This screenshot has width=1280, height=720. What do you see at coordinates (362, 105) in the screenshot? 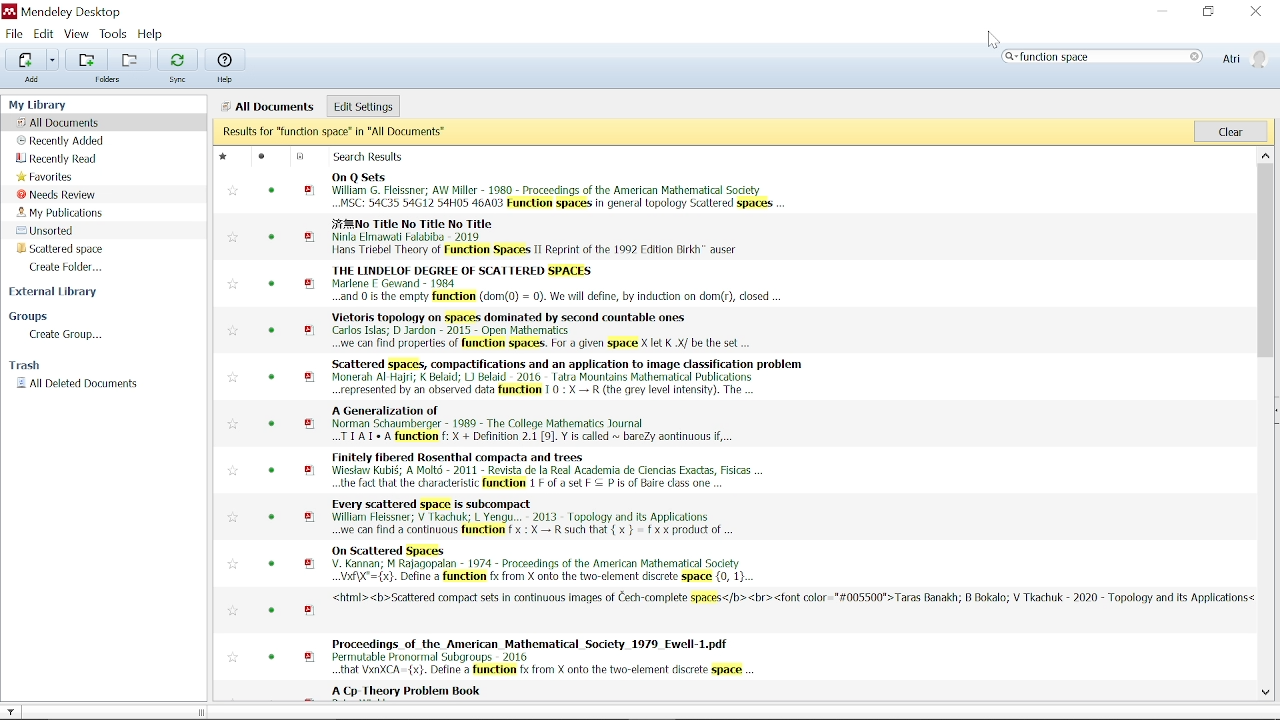
I see `Edit settings` at bounding box center [362, 105].